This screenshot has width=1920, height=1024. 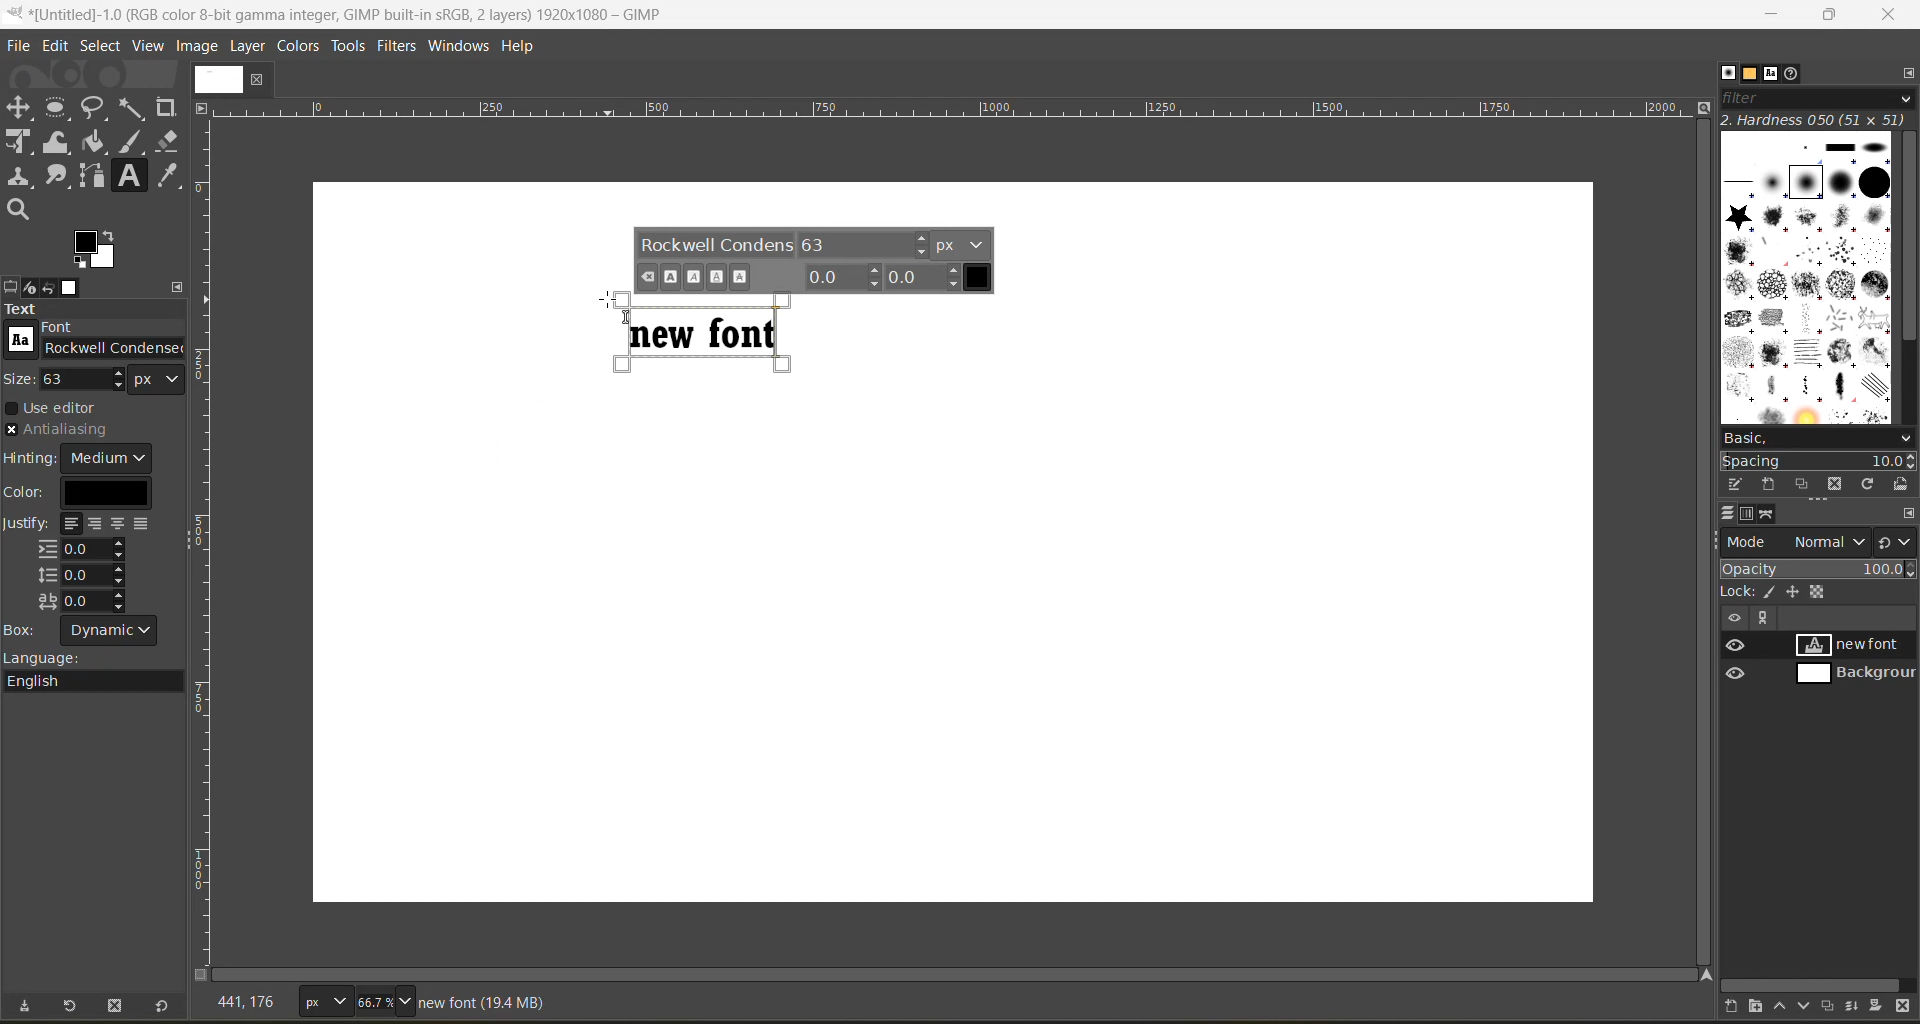 I want to click on color, so click(x=76, y=493).